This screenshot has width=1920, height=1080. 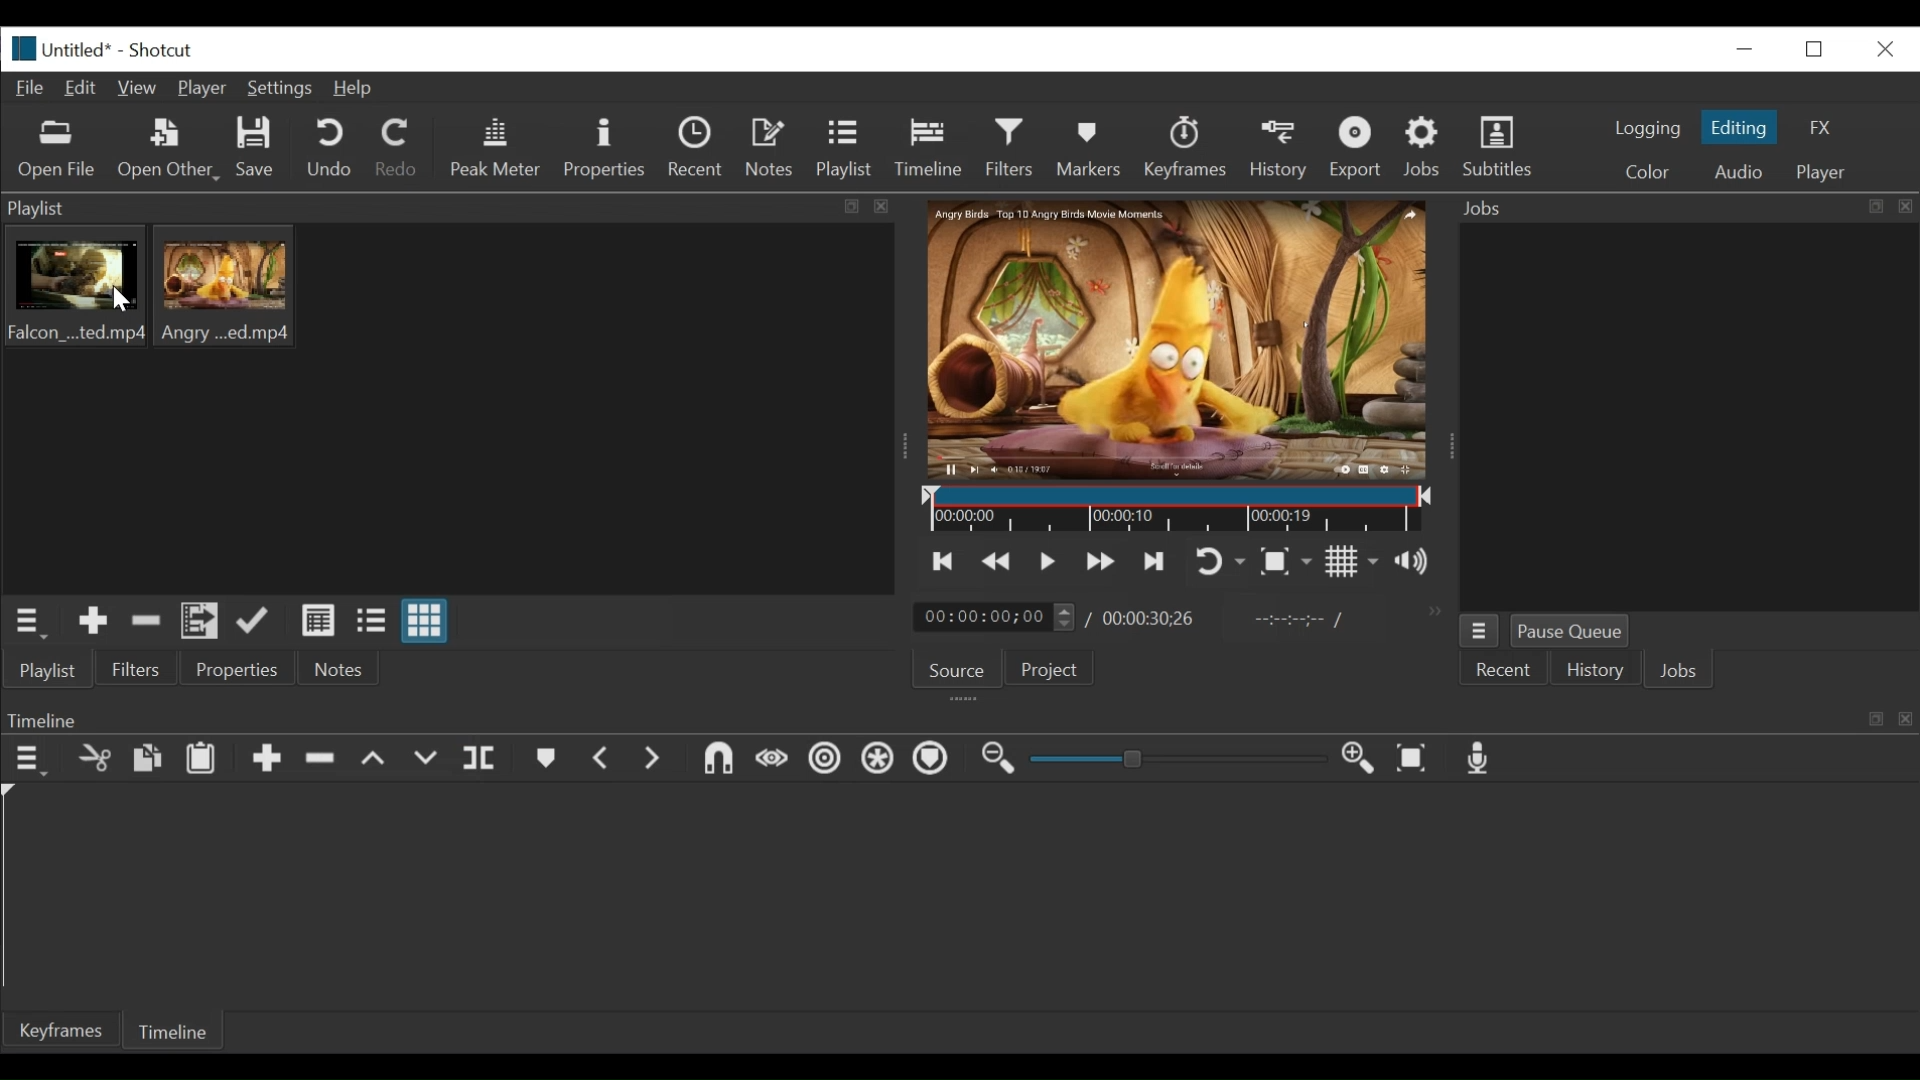 What do you see at coordinates (1821, 128) in the screenshot?
I see `FX` at bounding box center [1821, 128].